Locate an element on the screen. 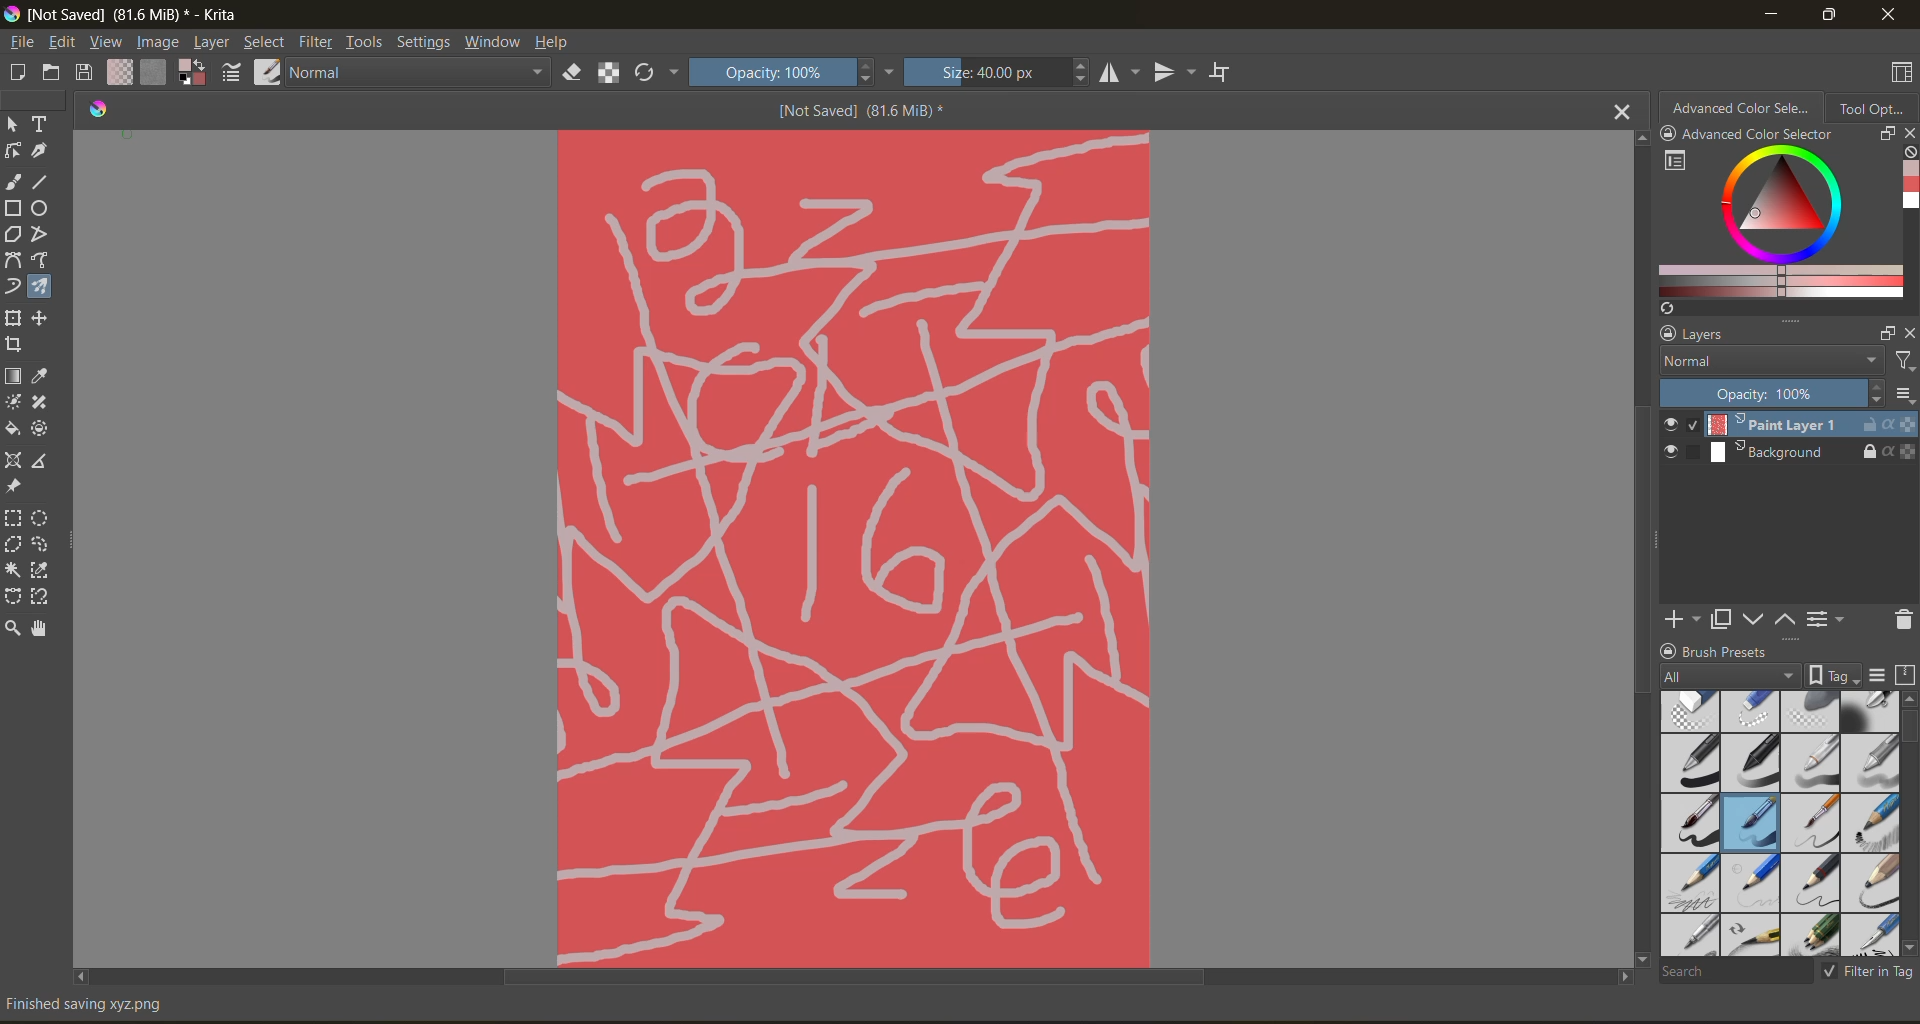 The width and height of the screenshot is (1920, 1024). tool is located at coordinates (46, 152).